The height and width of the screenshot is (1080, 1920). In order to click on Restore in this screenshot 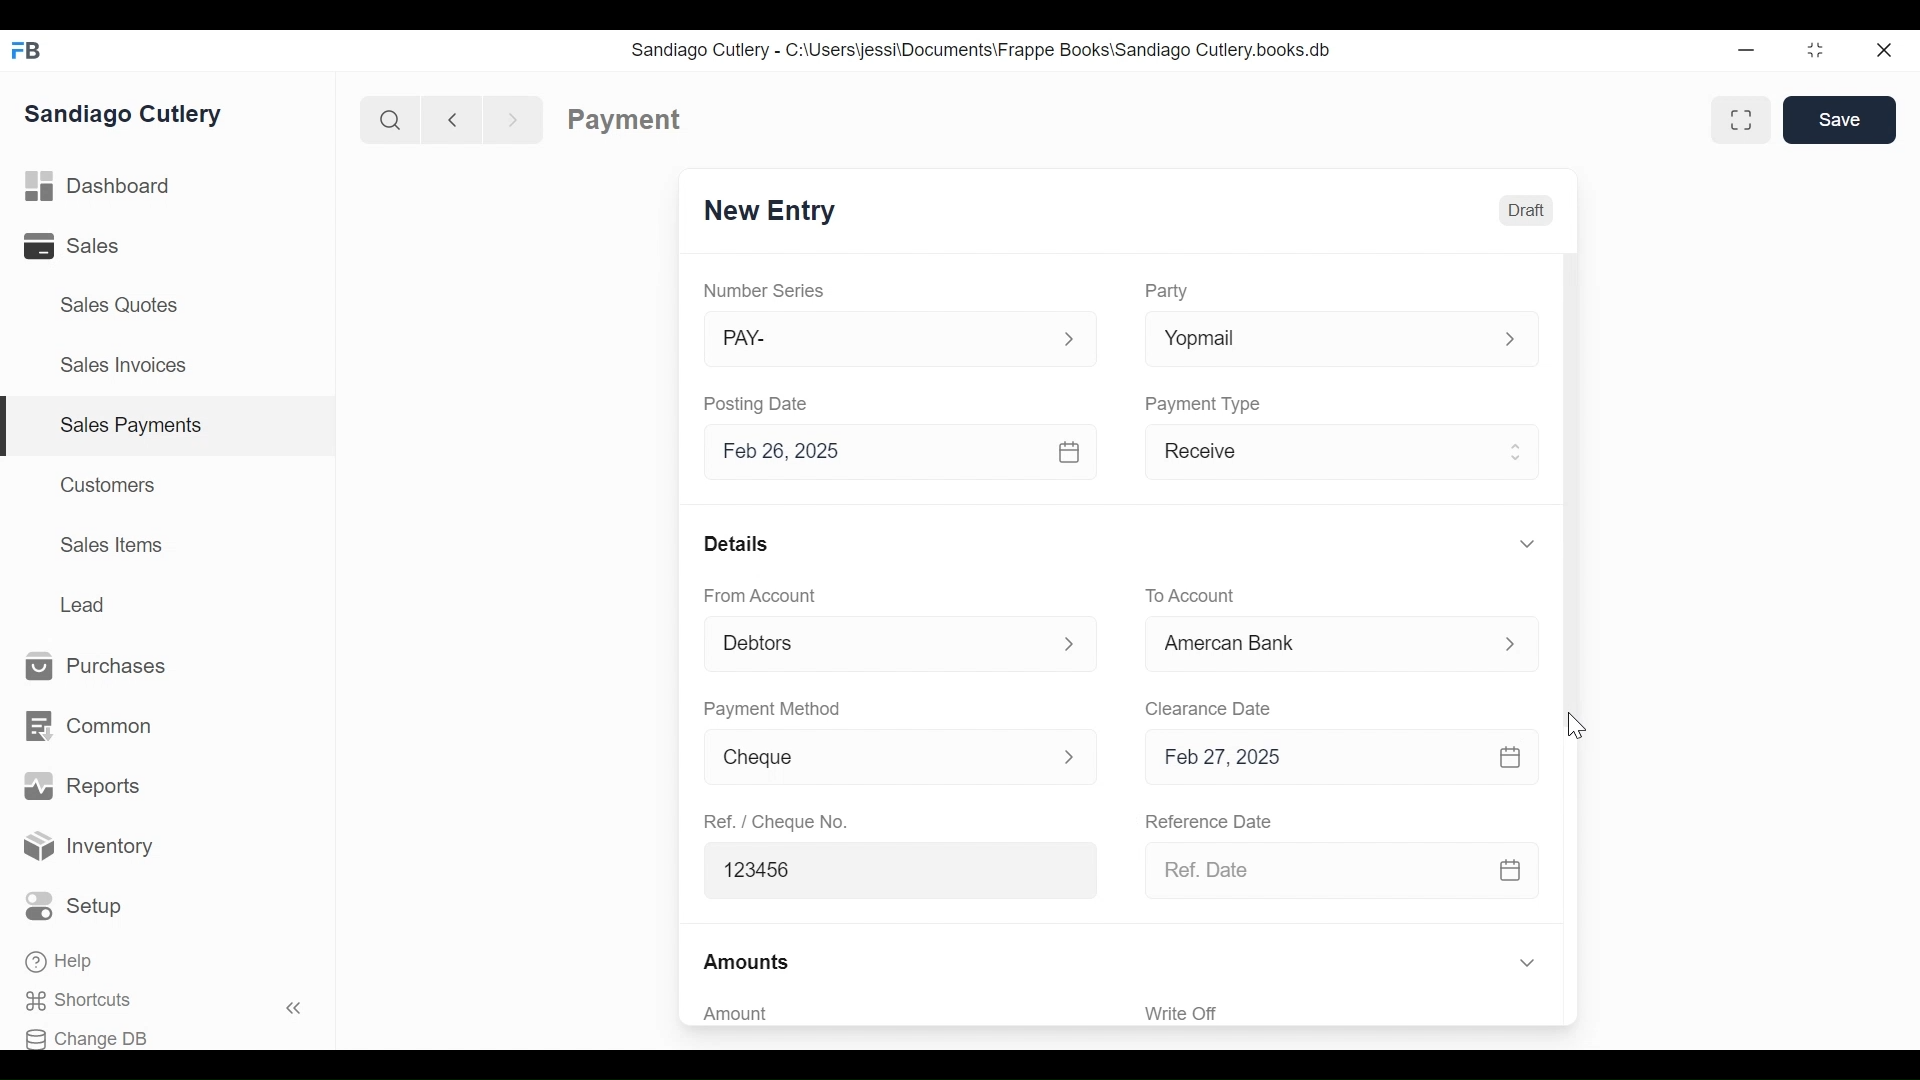, I will do `click(1815, 52)`.